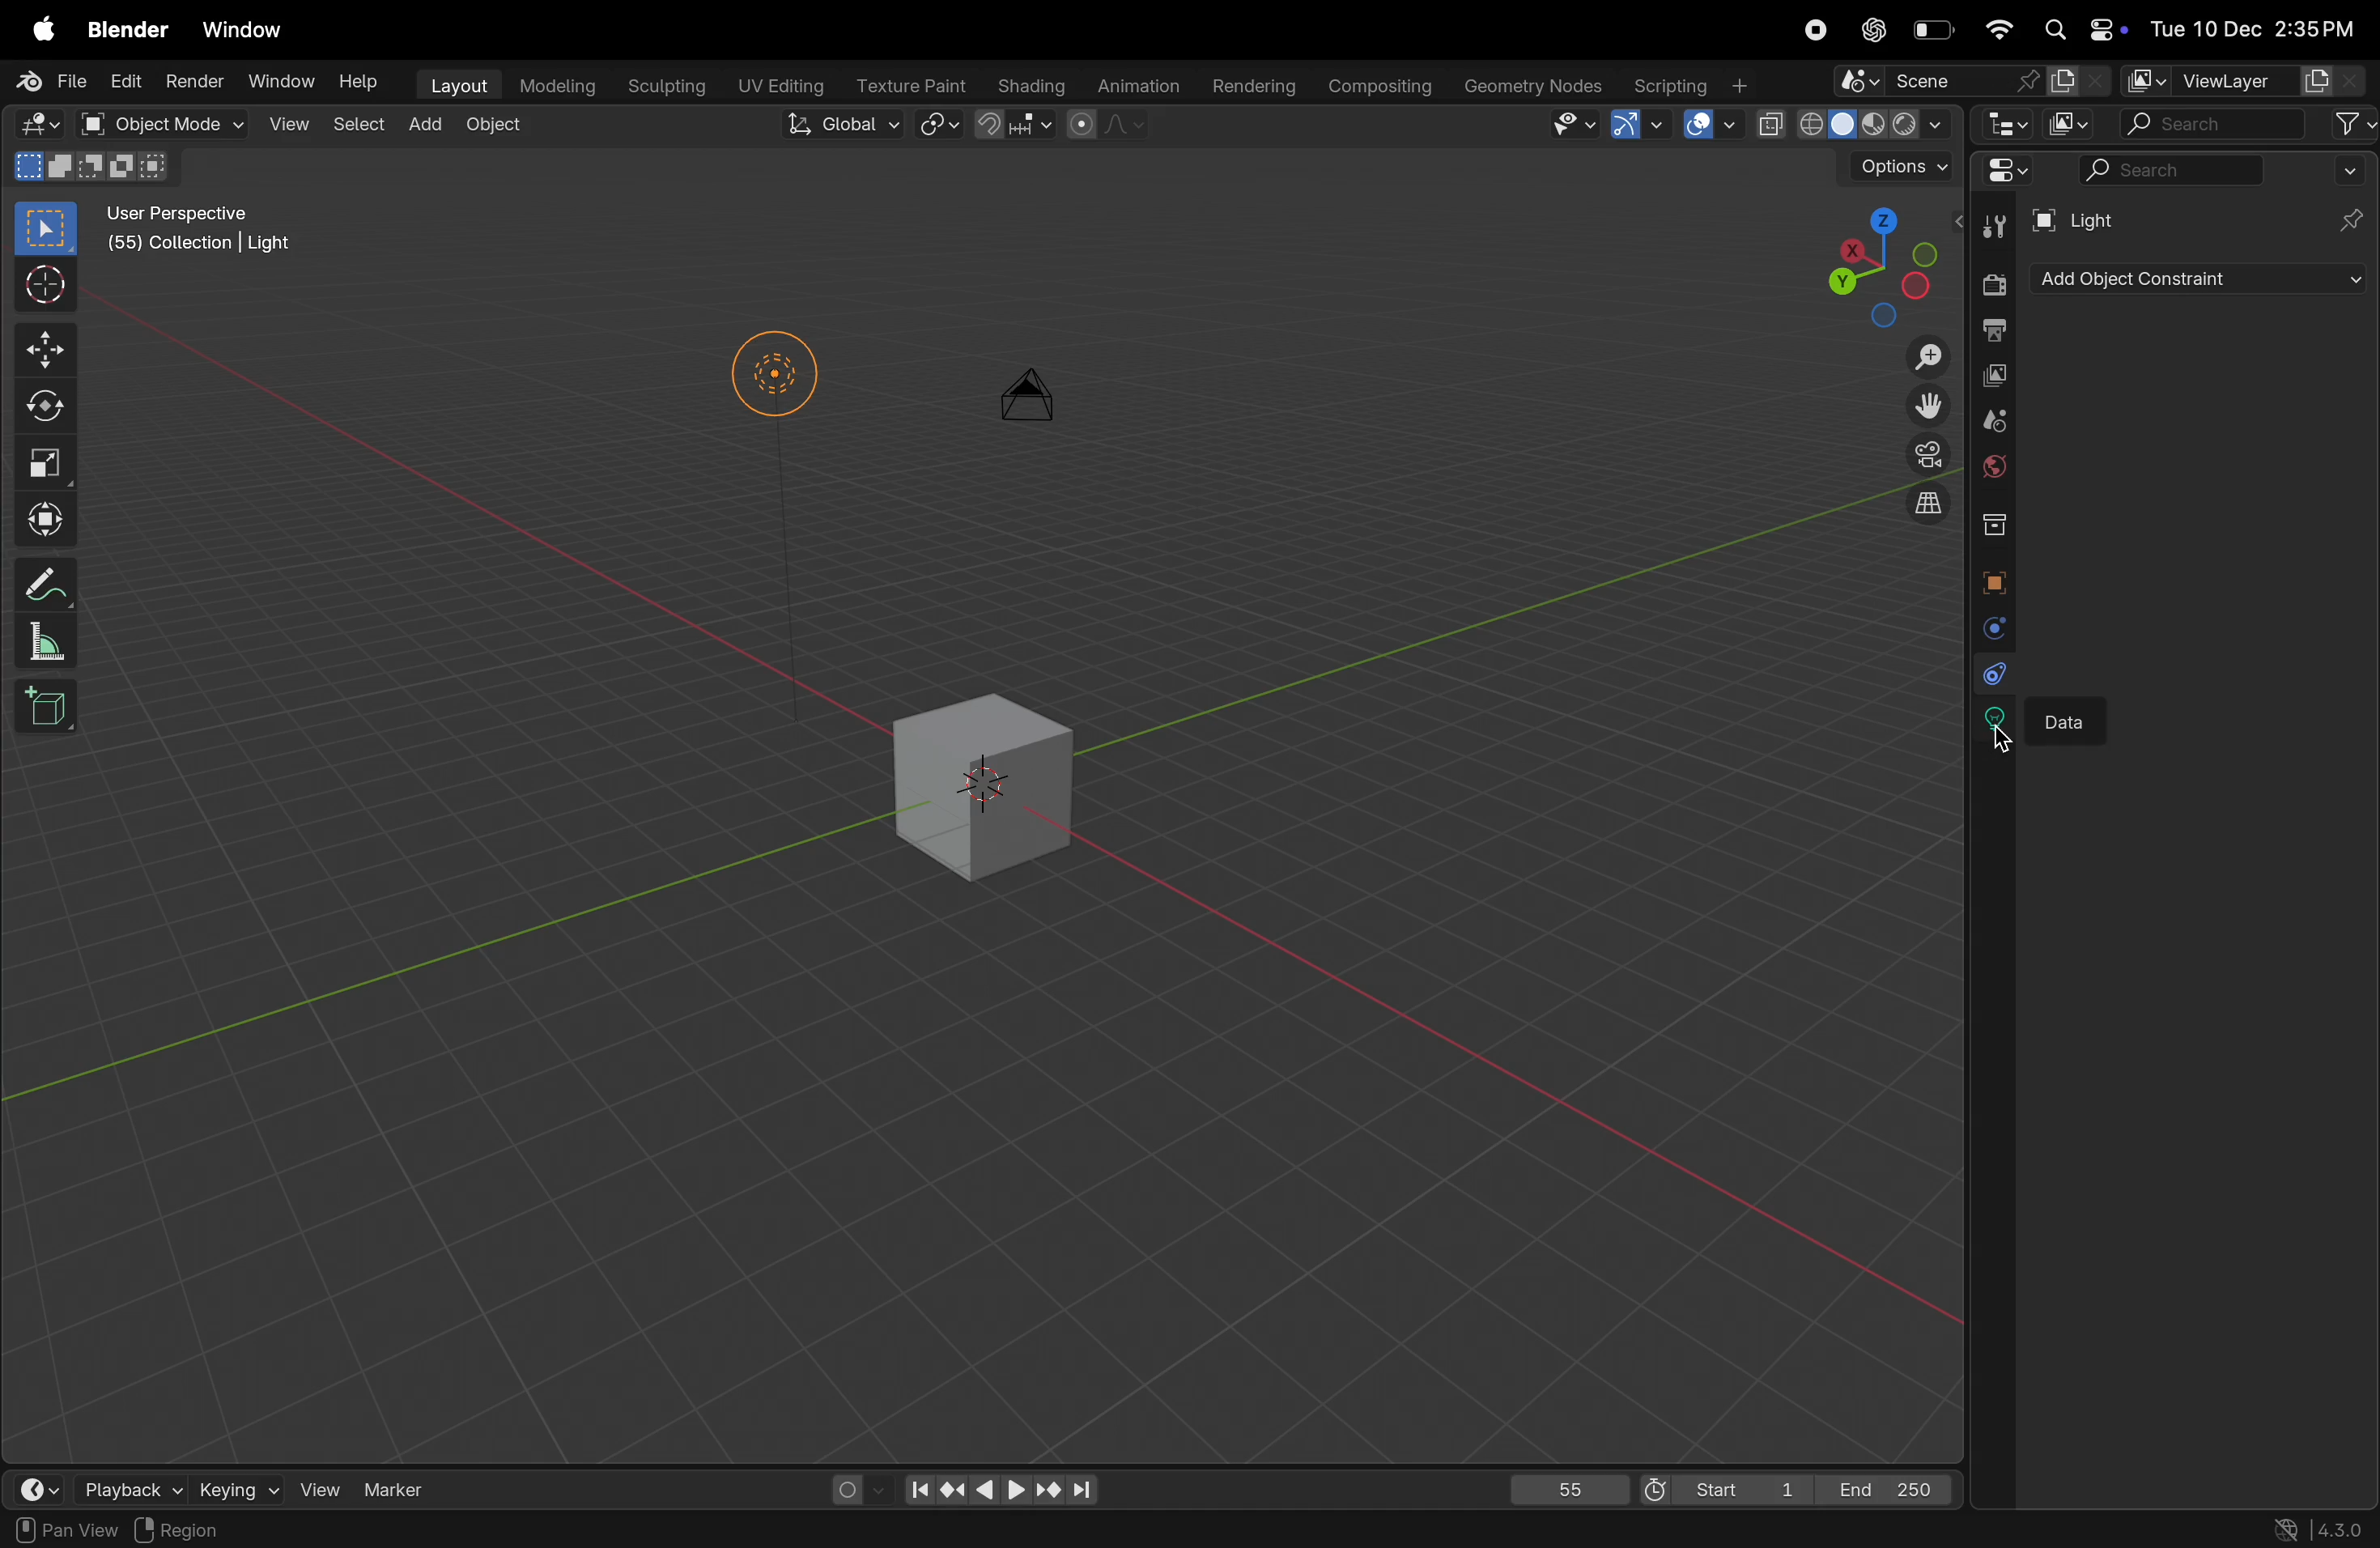 The height and width of the screenshot is (1548, 2380). I want to click on search, so click(2225, 170).